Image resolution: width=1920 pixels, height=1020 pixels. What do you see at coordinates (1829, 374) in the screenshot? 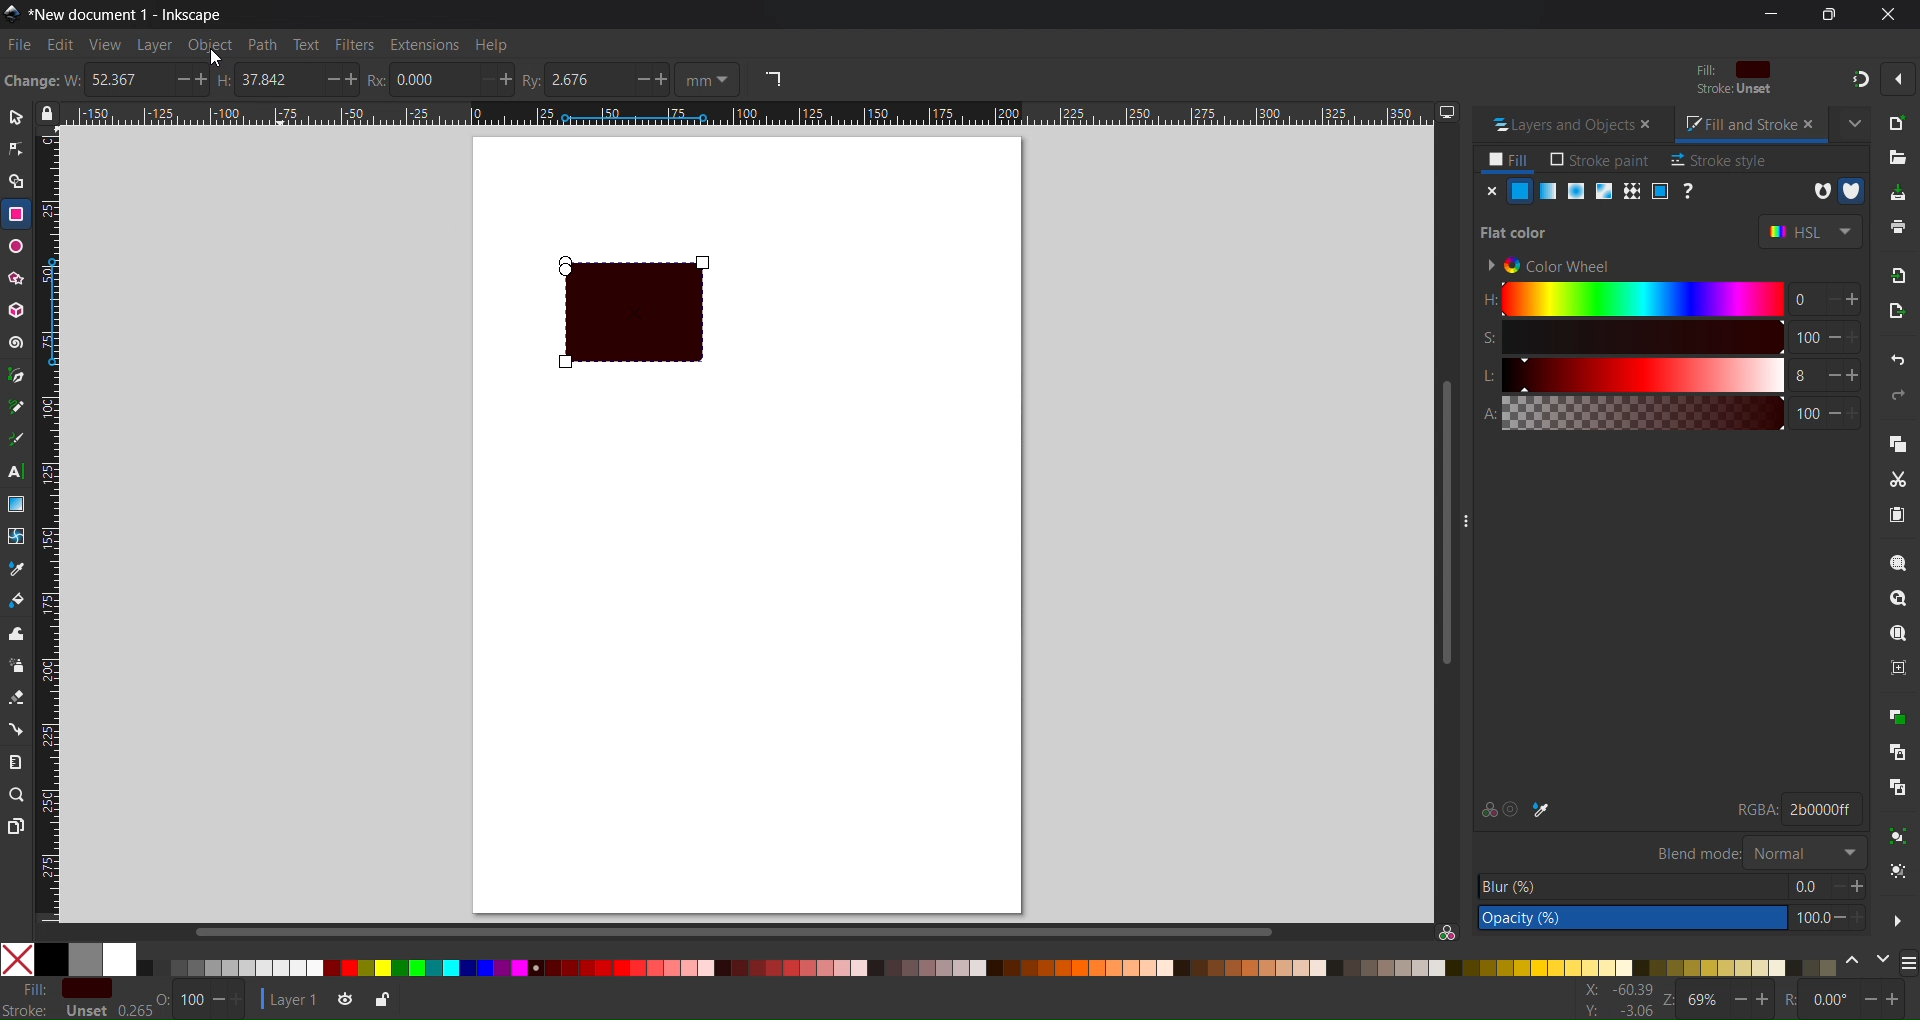
I see `decrease lightness` at bounding box center [1829, 374].